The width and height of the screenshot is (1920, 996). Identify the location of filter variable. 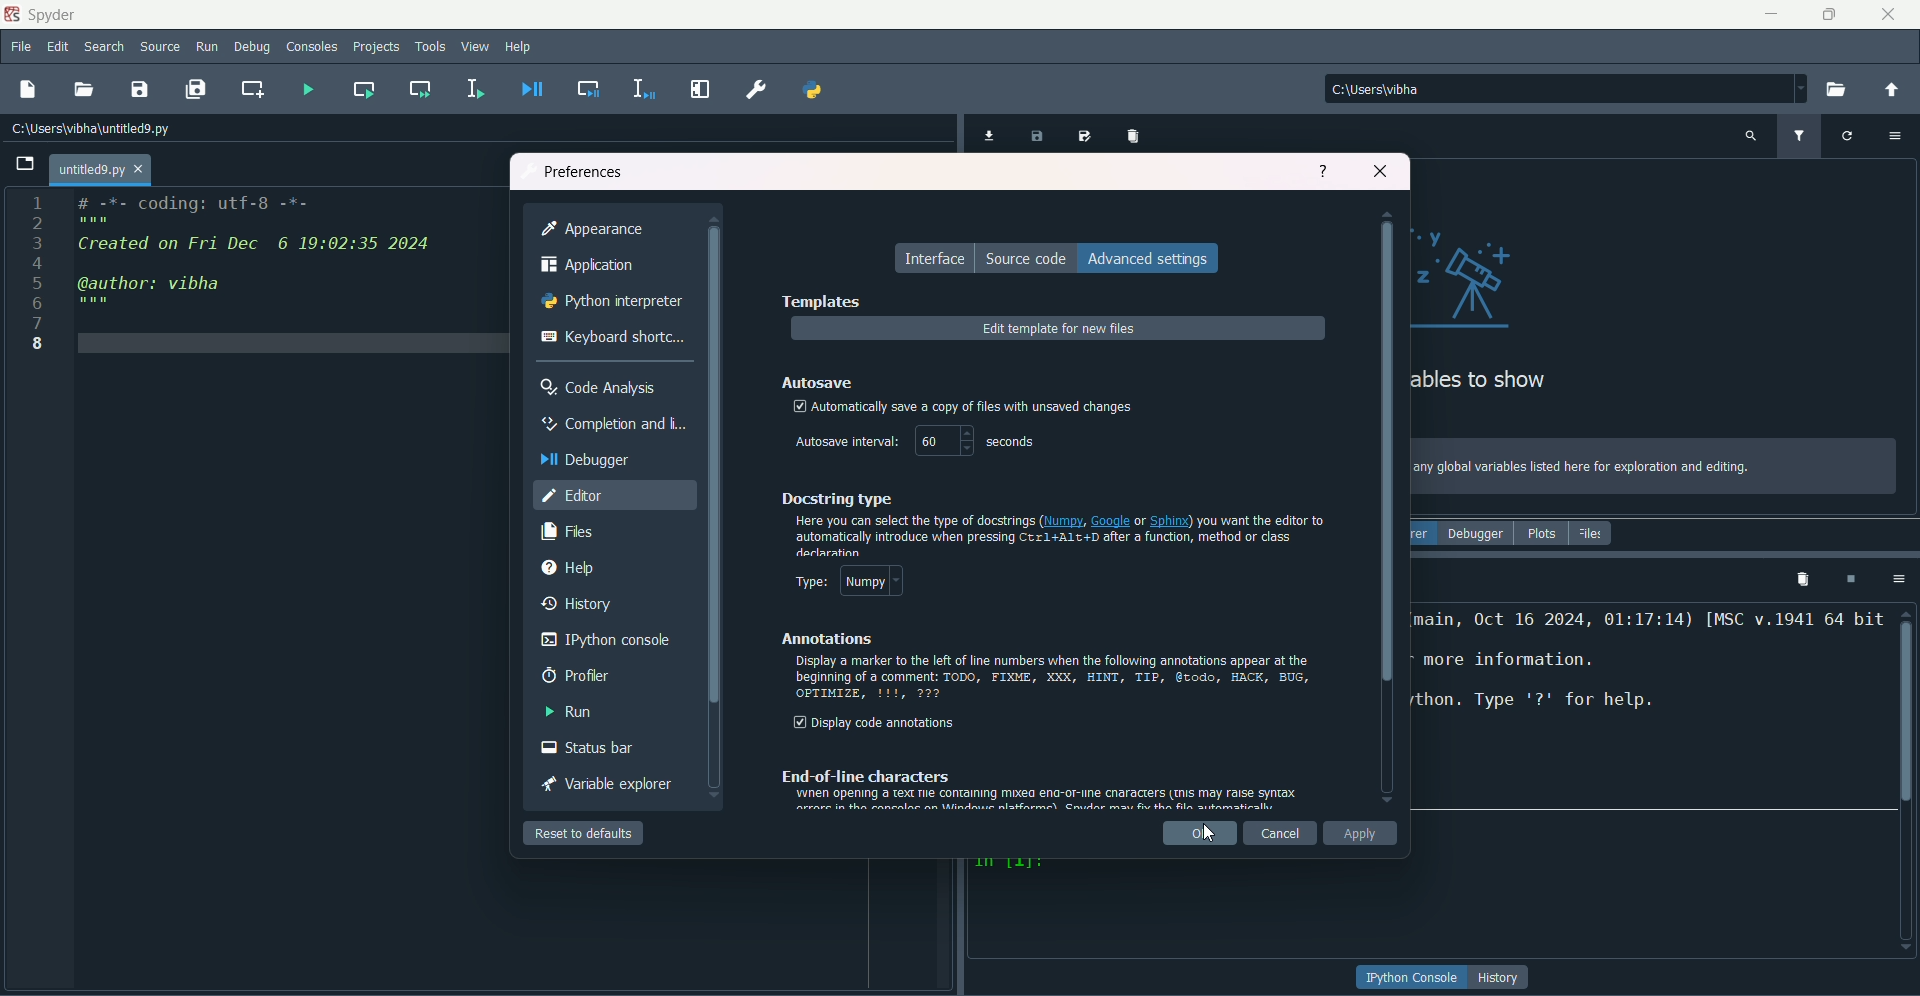
(1798, 136).